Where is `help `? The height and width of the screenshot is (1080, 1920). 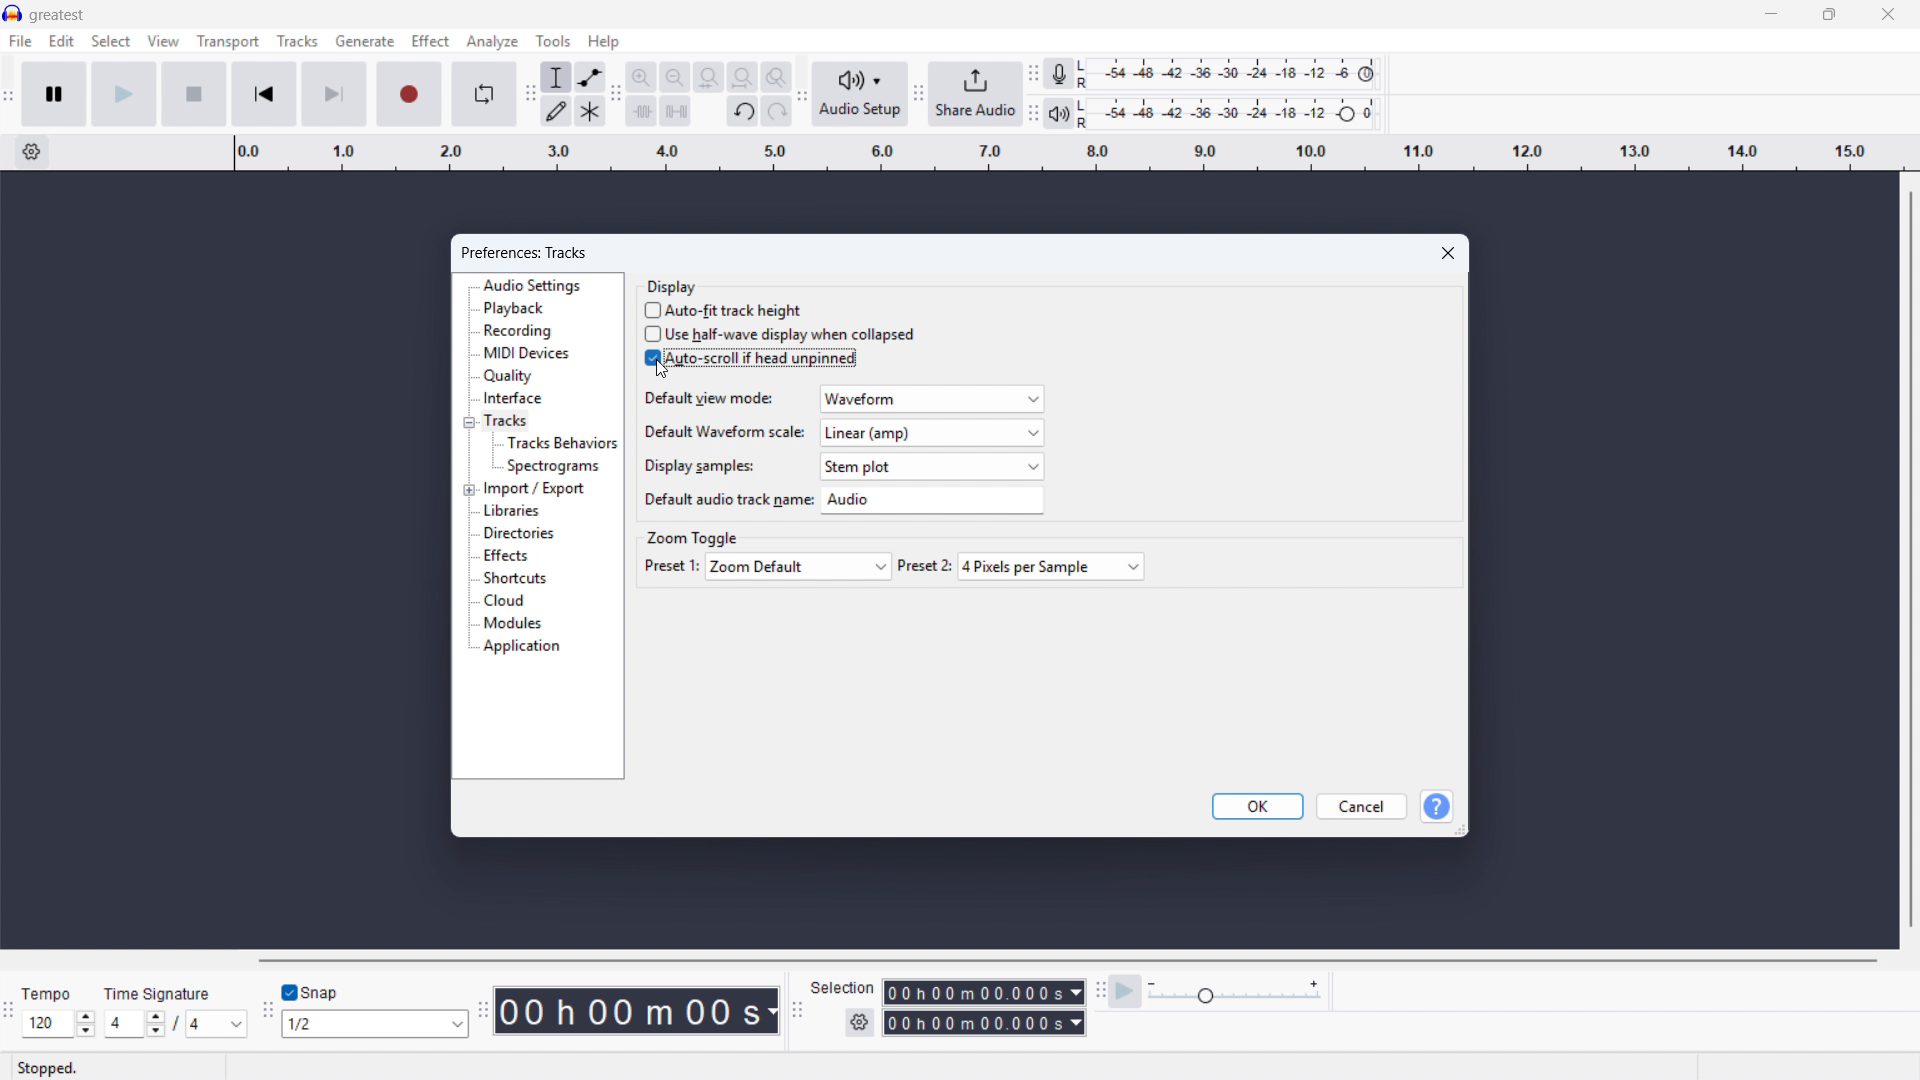
help  is located at coordinates (1435, 806).